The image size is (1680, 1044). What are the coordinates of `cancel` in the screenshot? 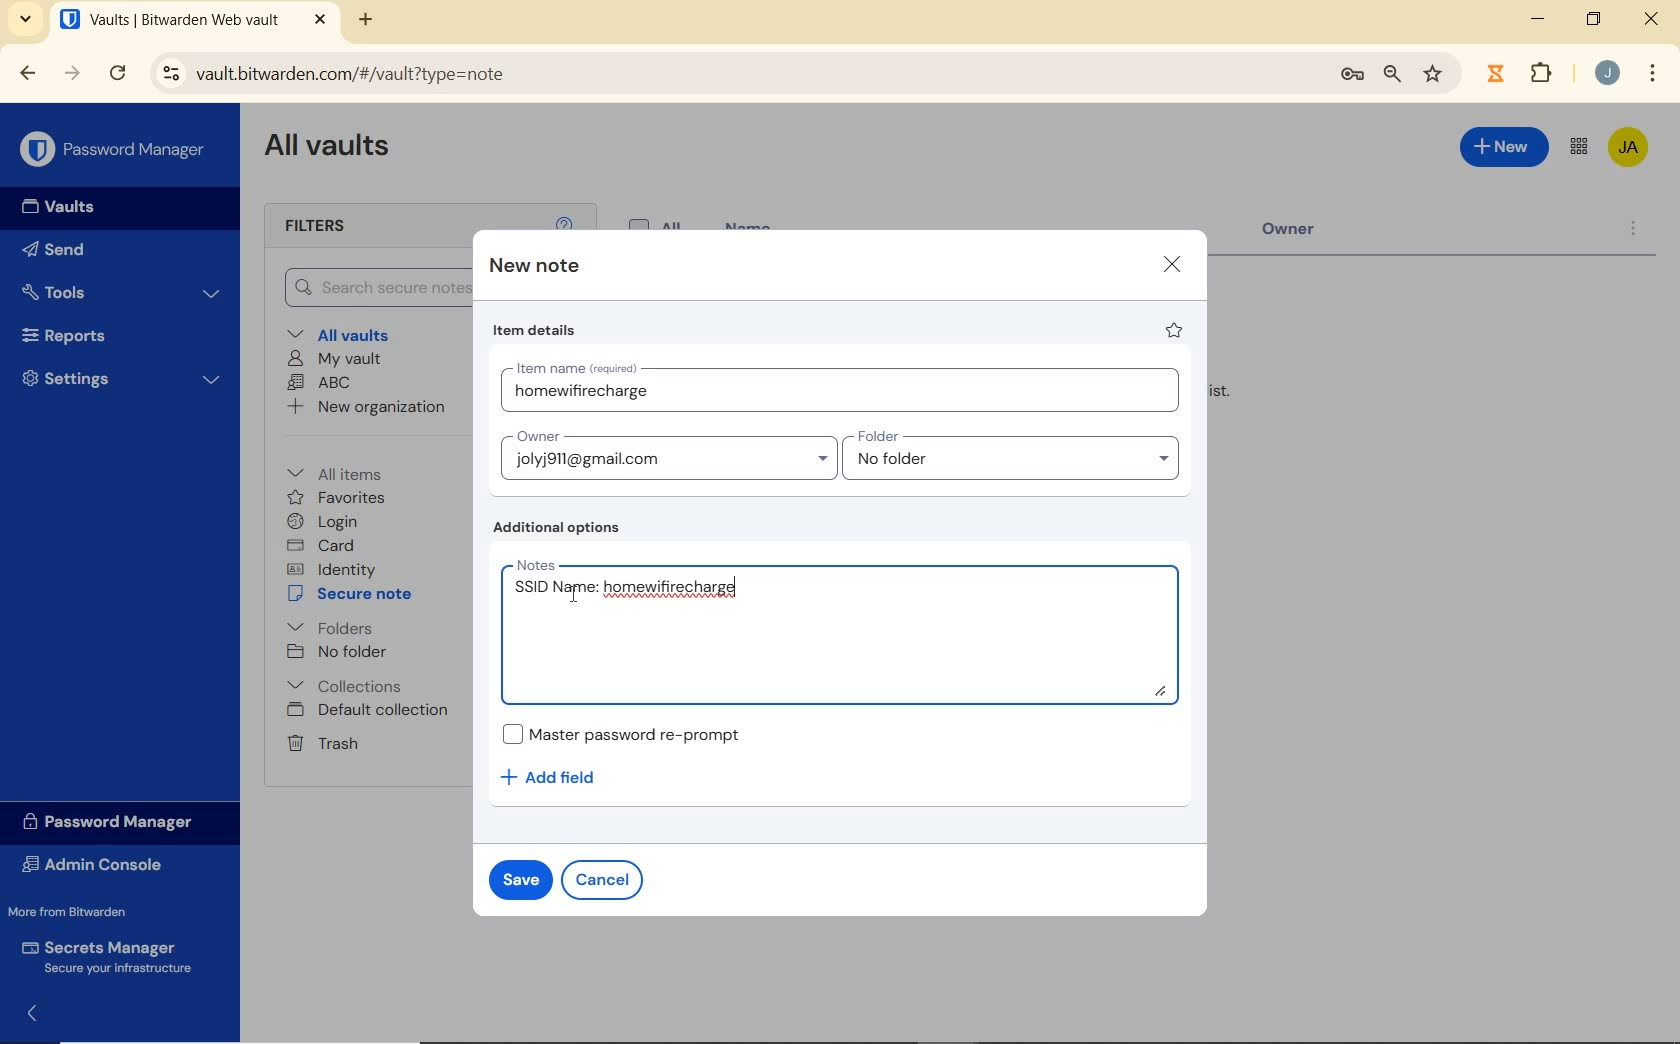 It's located at (602, 881).